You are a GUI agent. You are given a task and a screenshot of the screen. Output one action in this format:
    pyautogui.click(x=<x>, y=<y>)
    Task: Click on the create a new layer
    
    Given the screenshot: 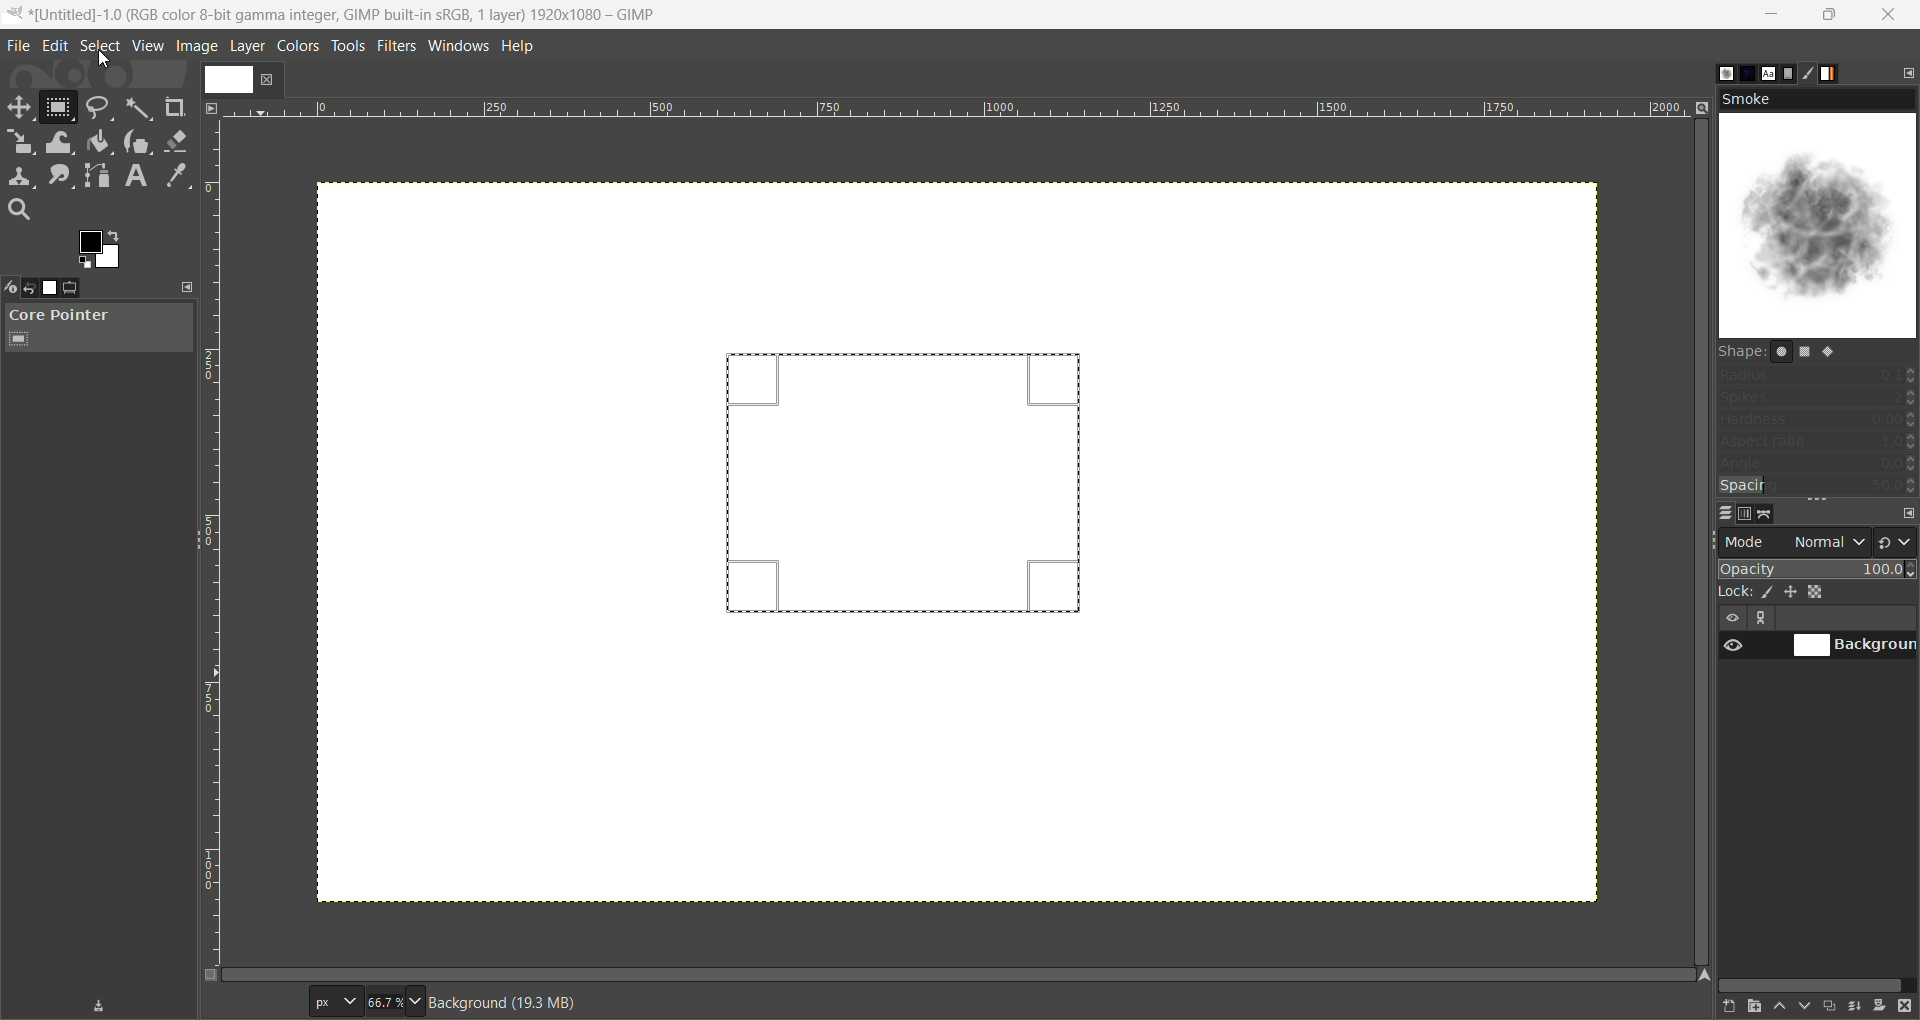 What is the action you would take?
    pyautogui.click(x=1754, y=1007)
    